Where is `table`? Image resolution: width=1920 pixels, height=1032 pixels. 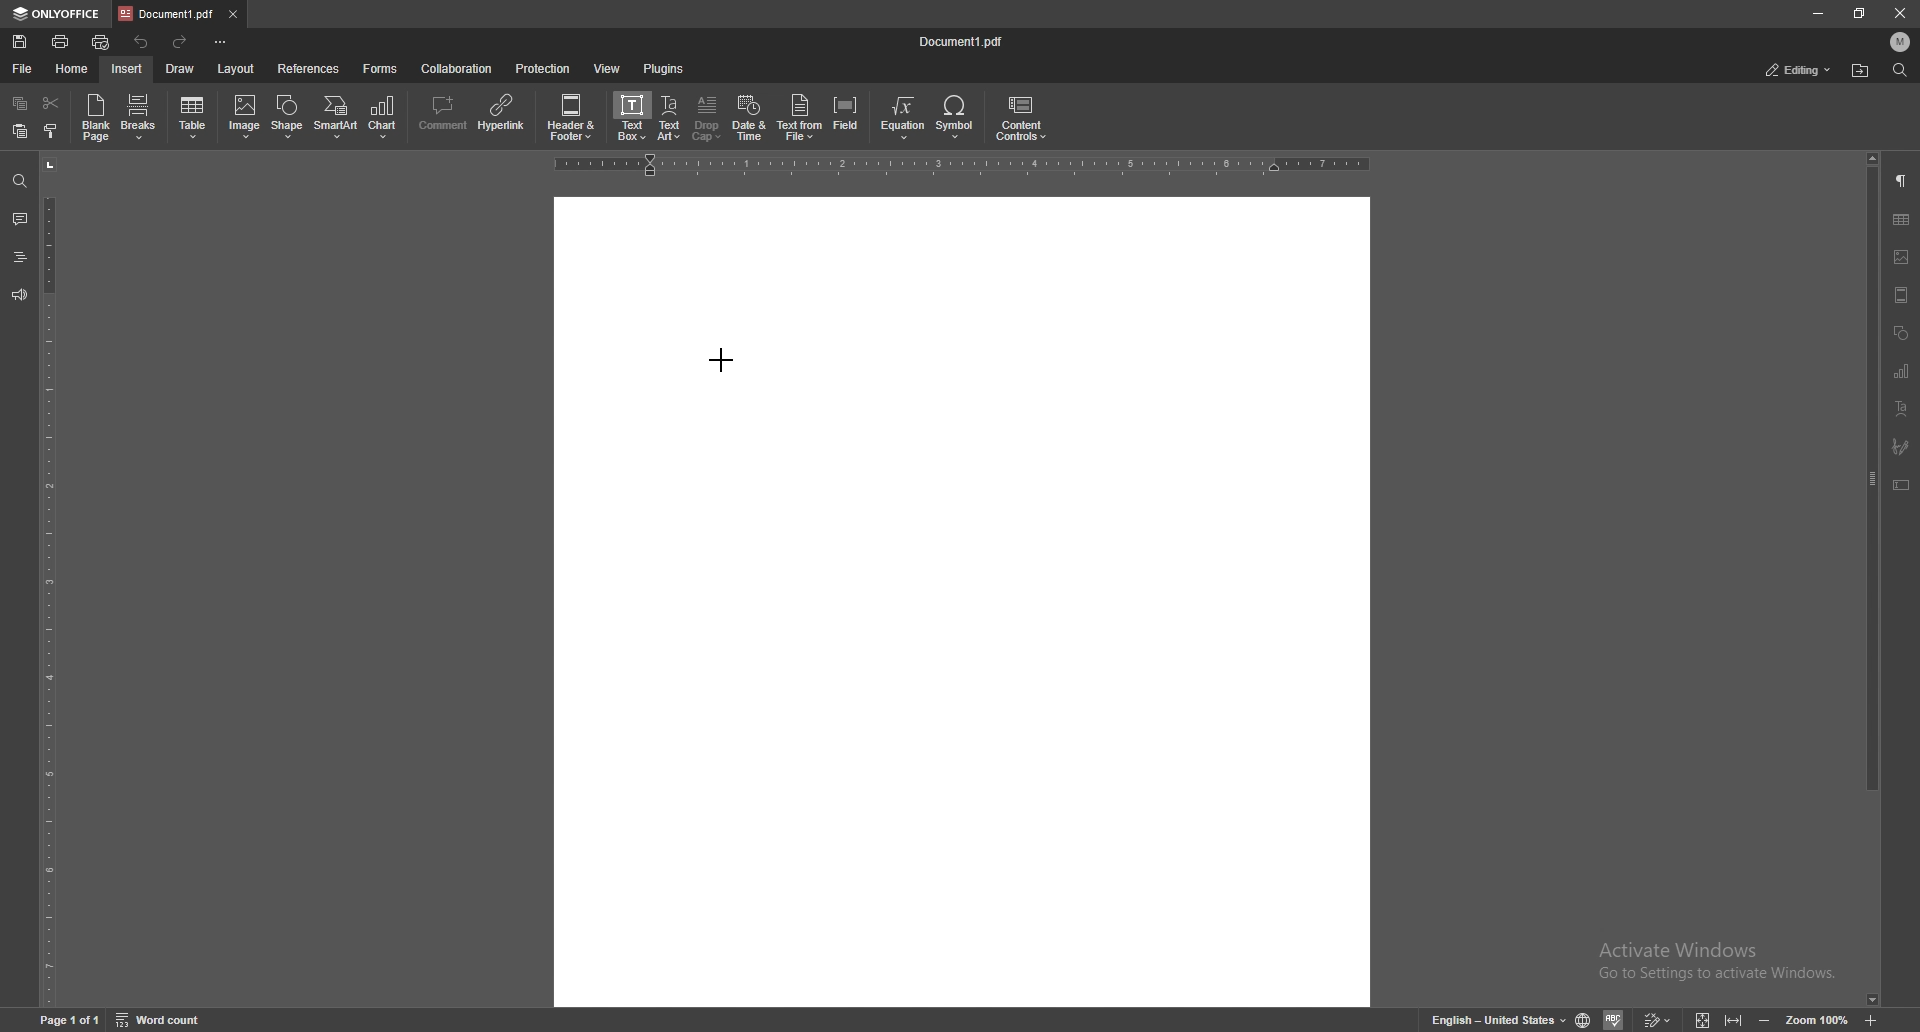
table is located at coordinates (194, 118).